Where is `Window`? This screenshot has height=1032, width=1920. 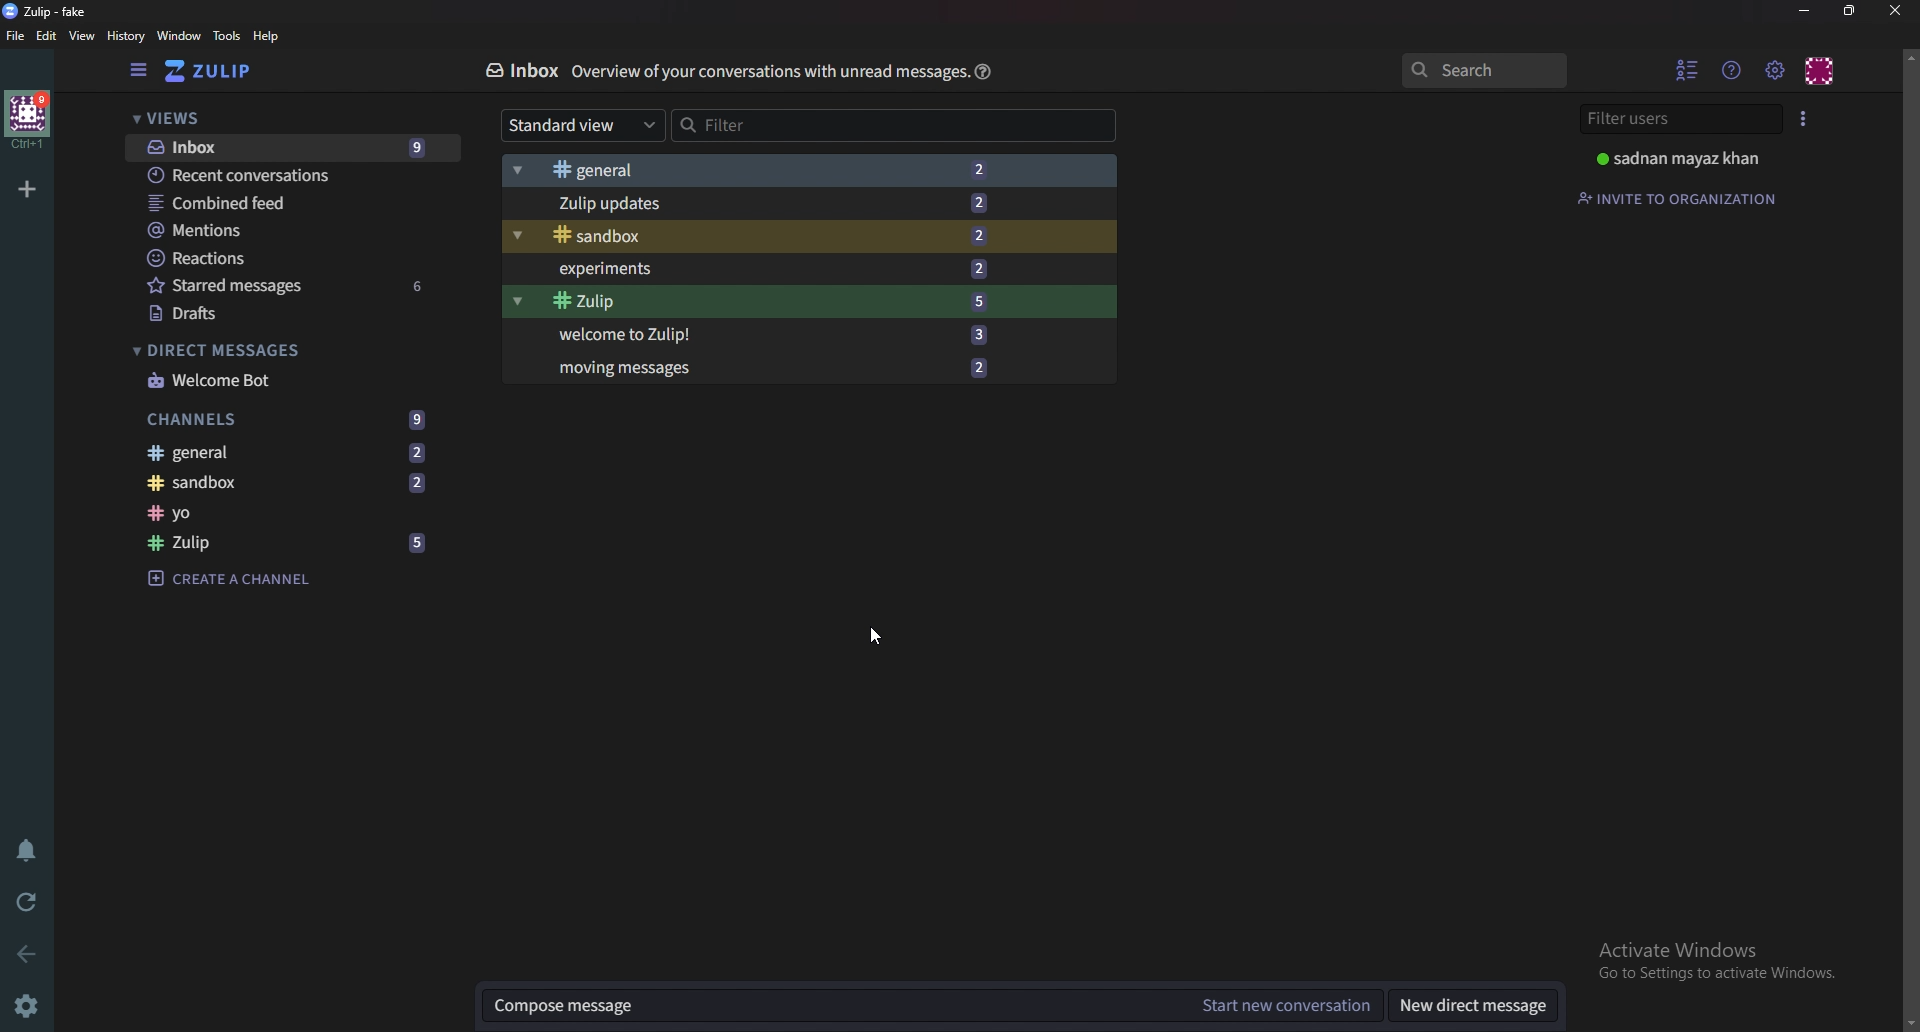
Window is located at coordinates (178, 37).